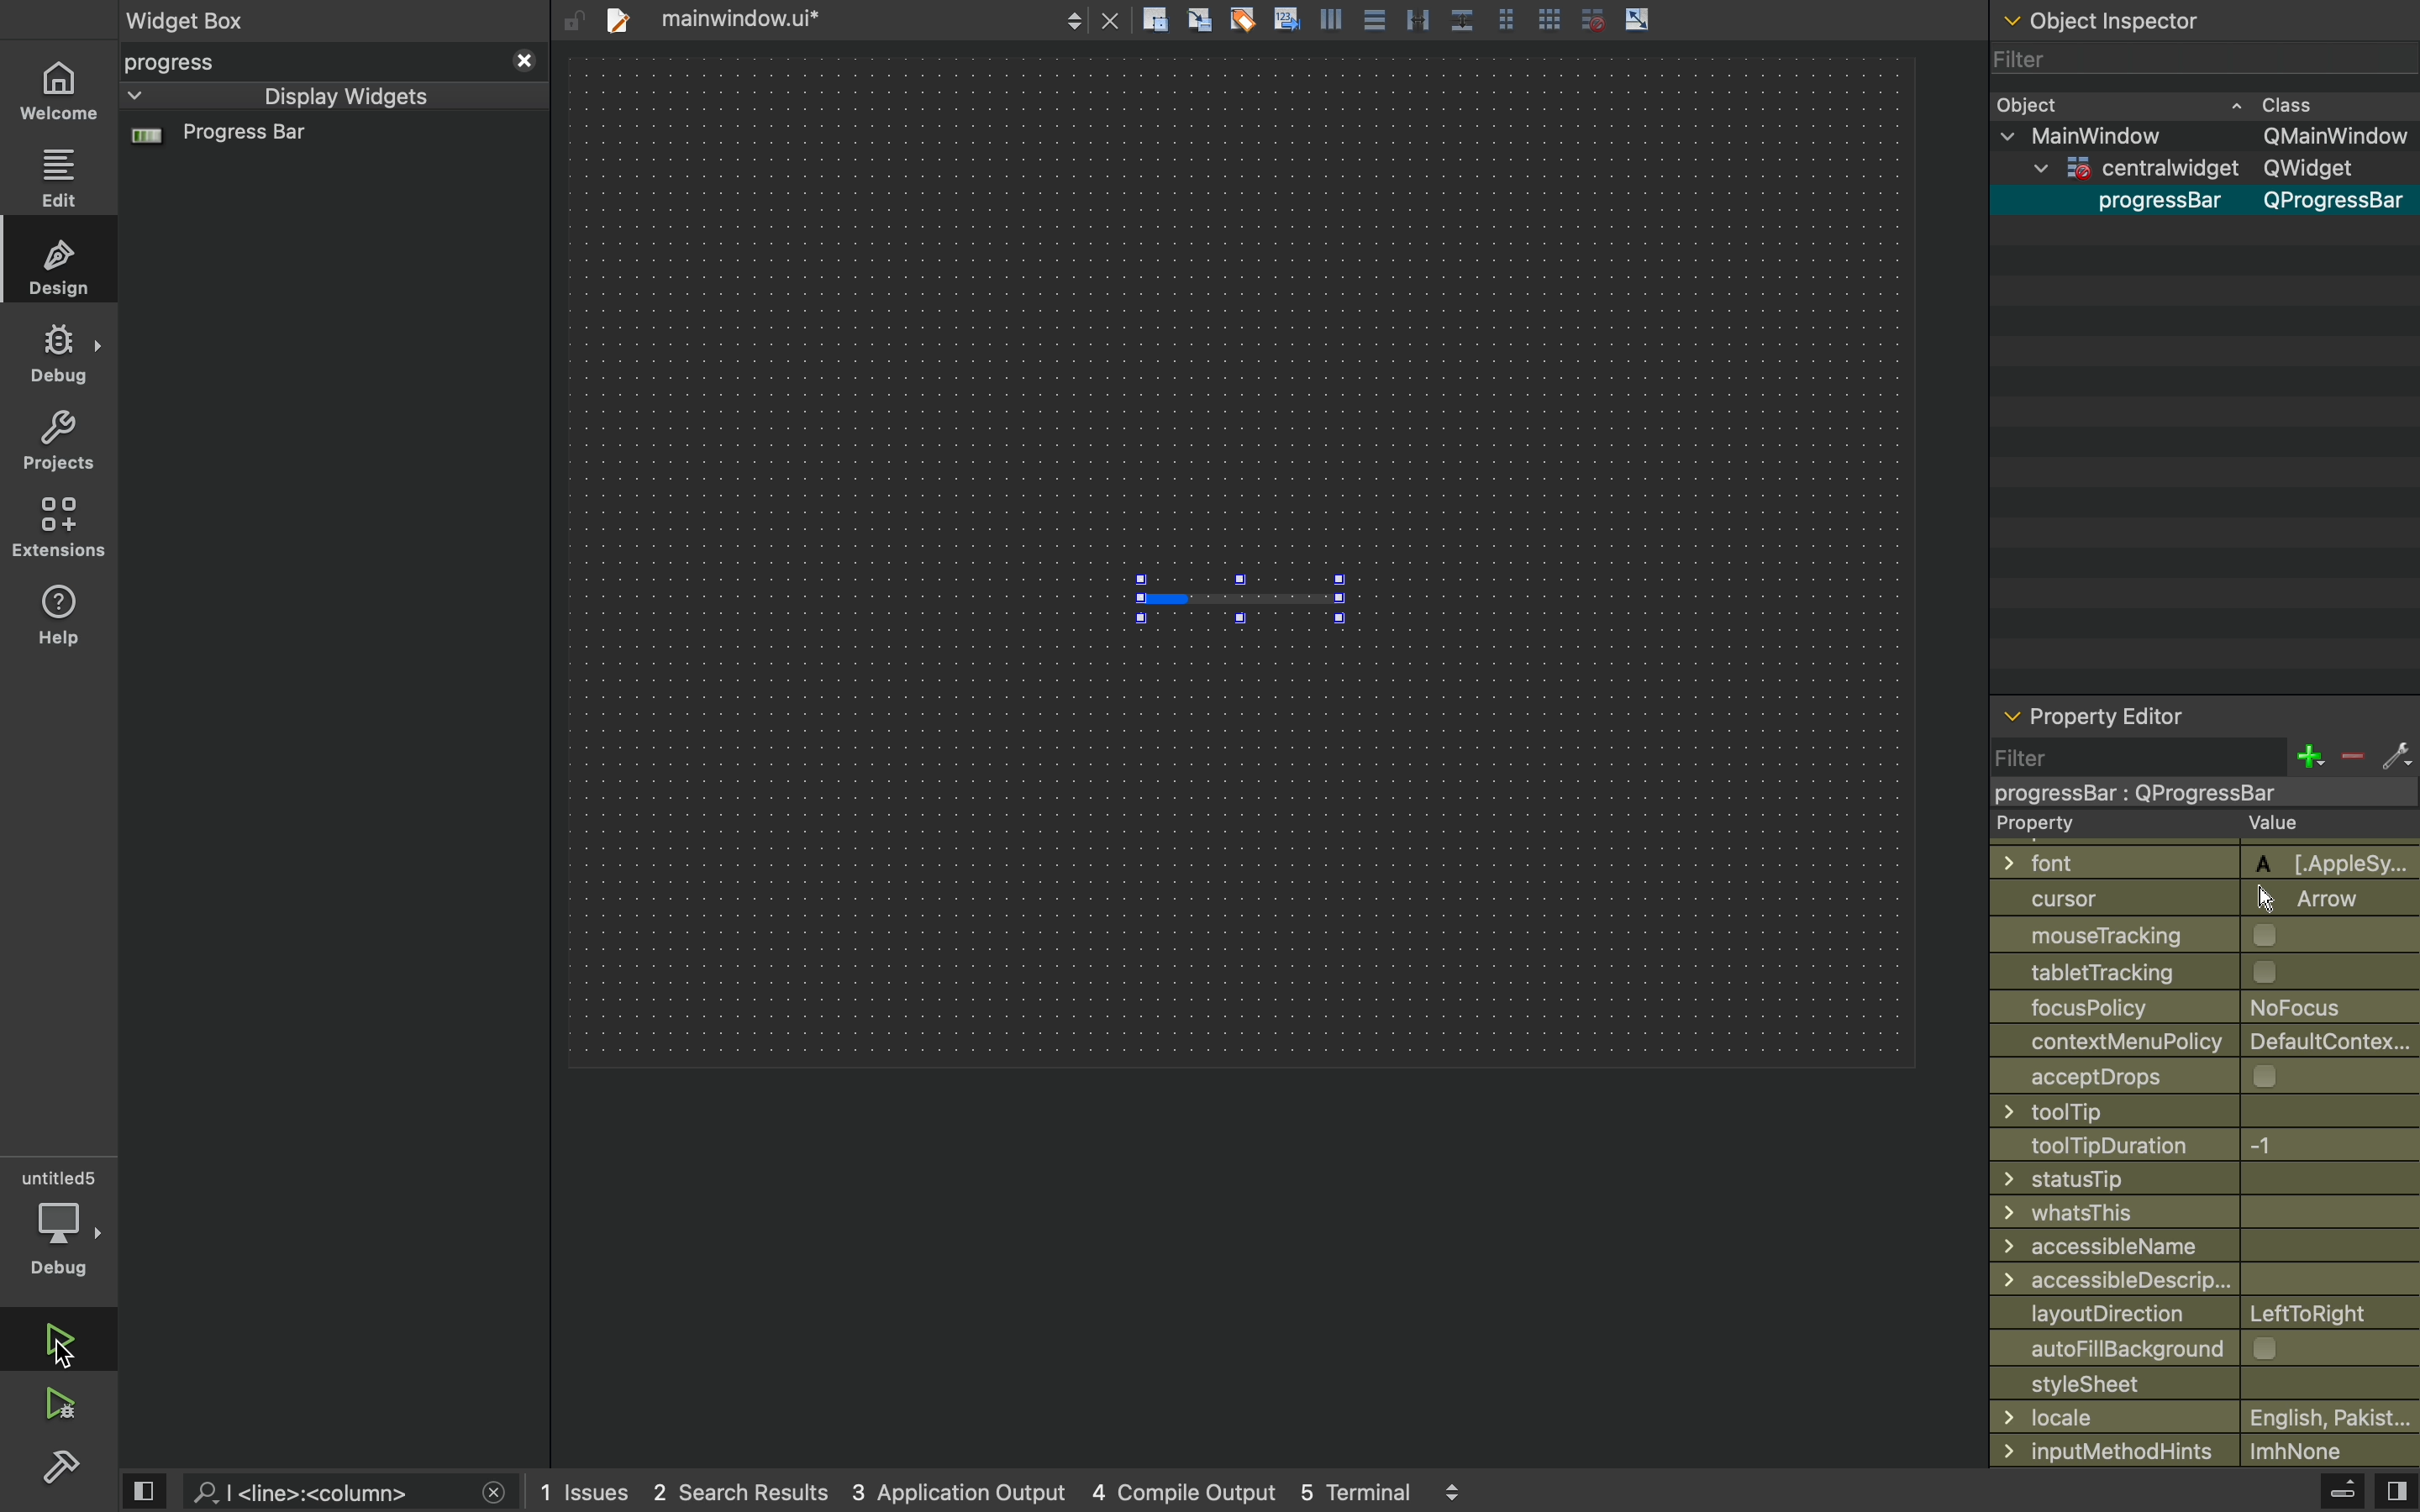 This screenshot has width=2420, height=1512. What do you see at coordinates (2184, 103) in the screenshot?
I see `object` at bounding box center [2184, 103].